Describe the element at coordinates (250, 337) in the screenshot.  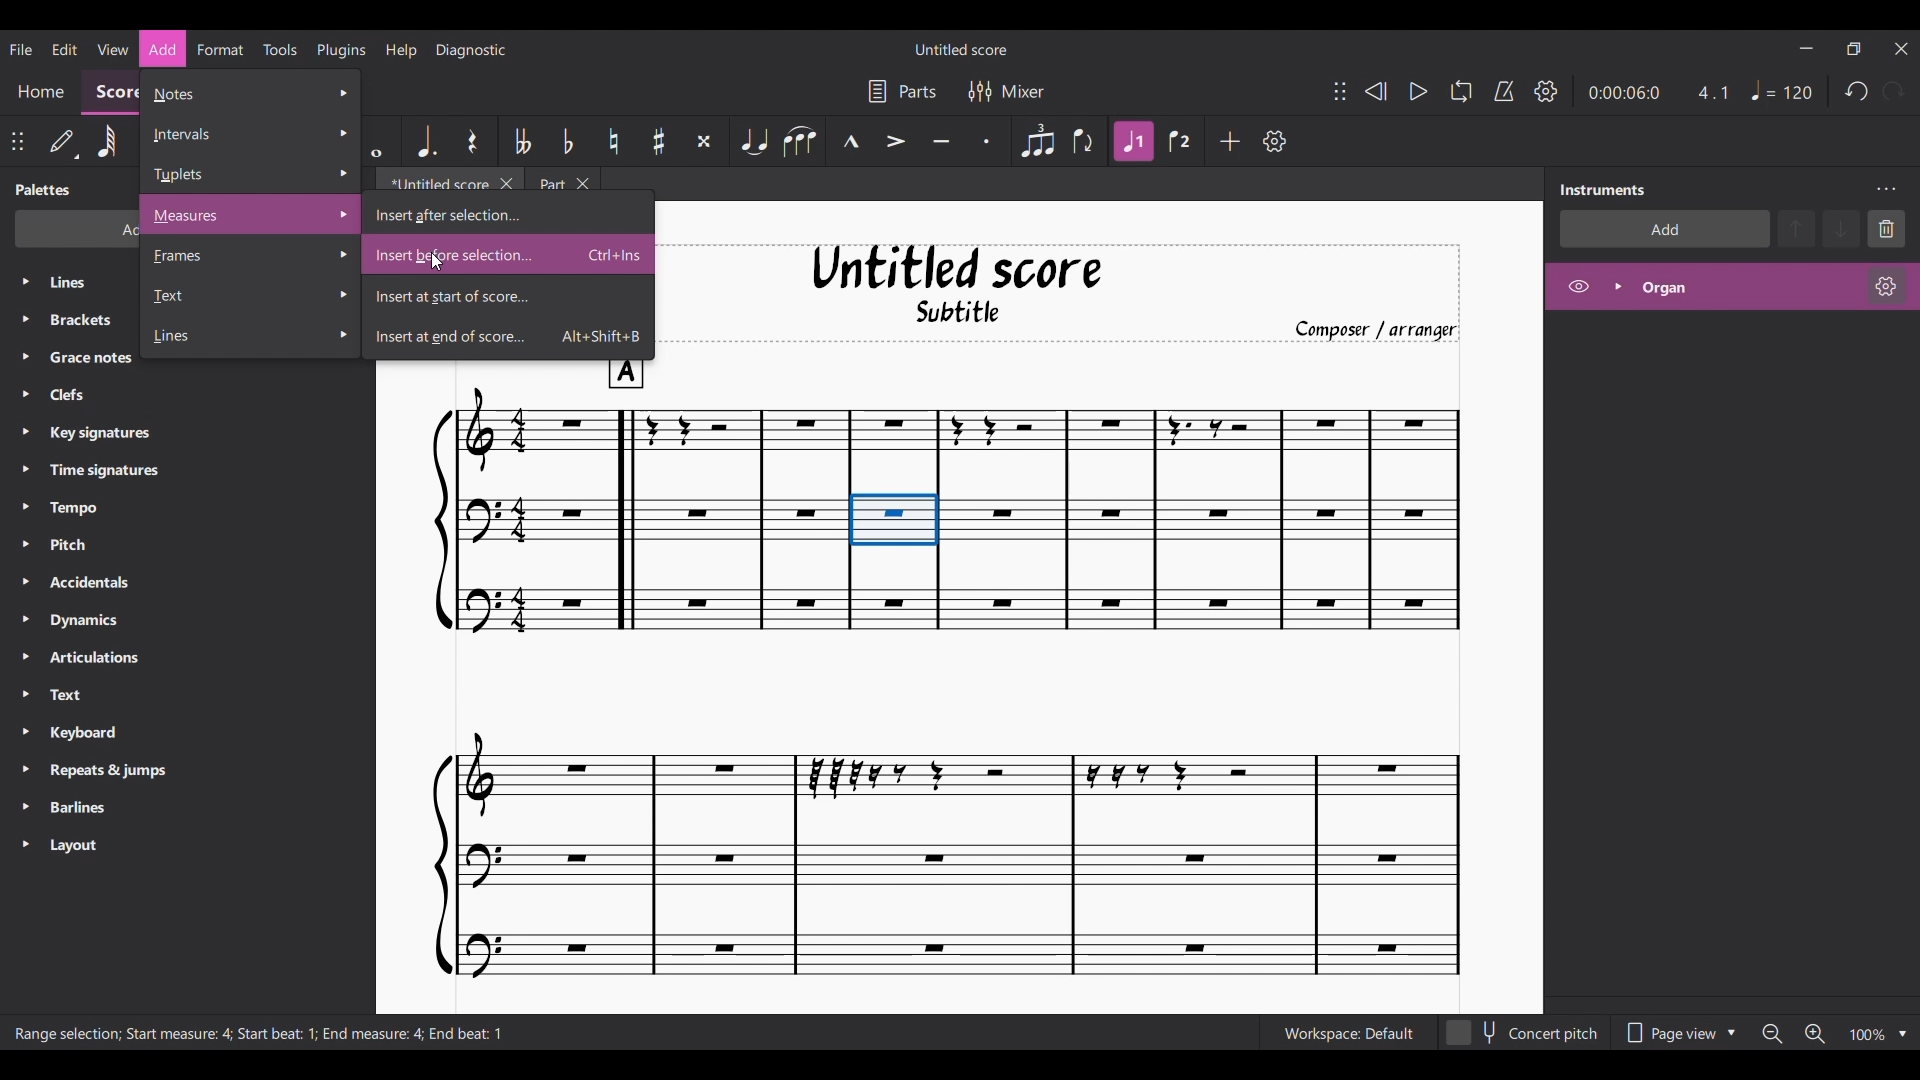
I see `Line options` at that location.